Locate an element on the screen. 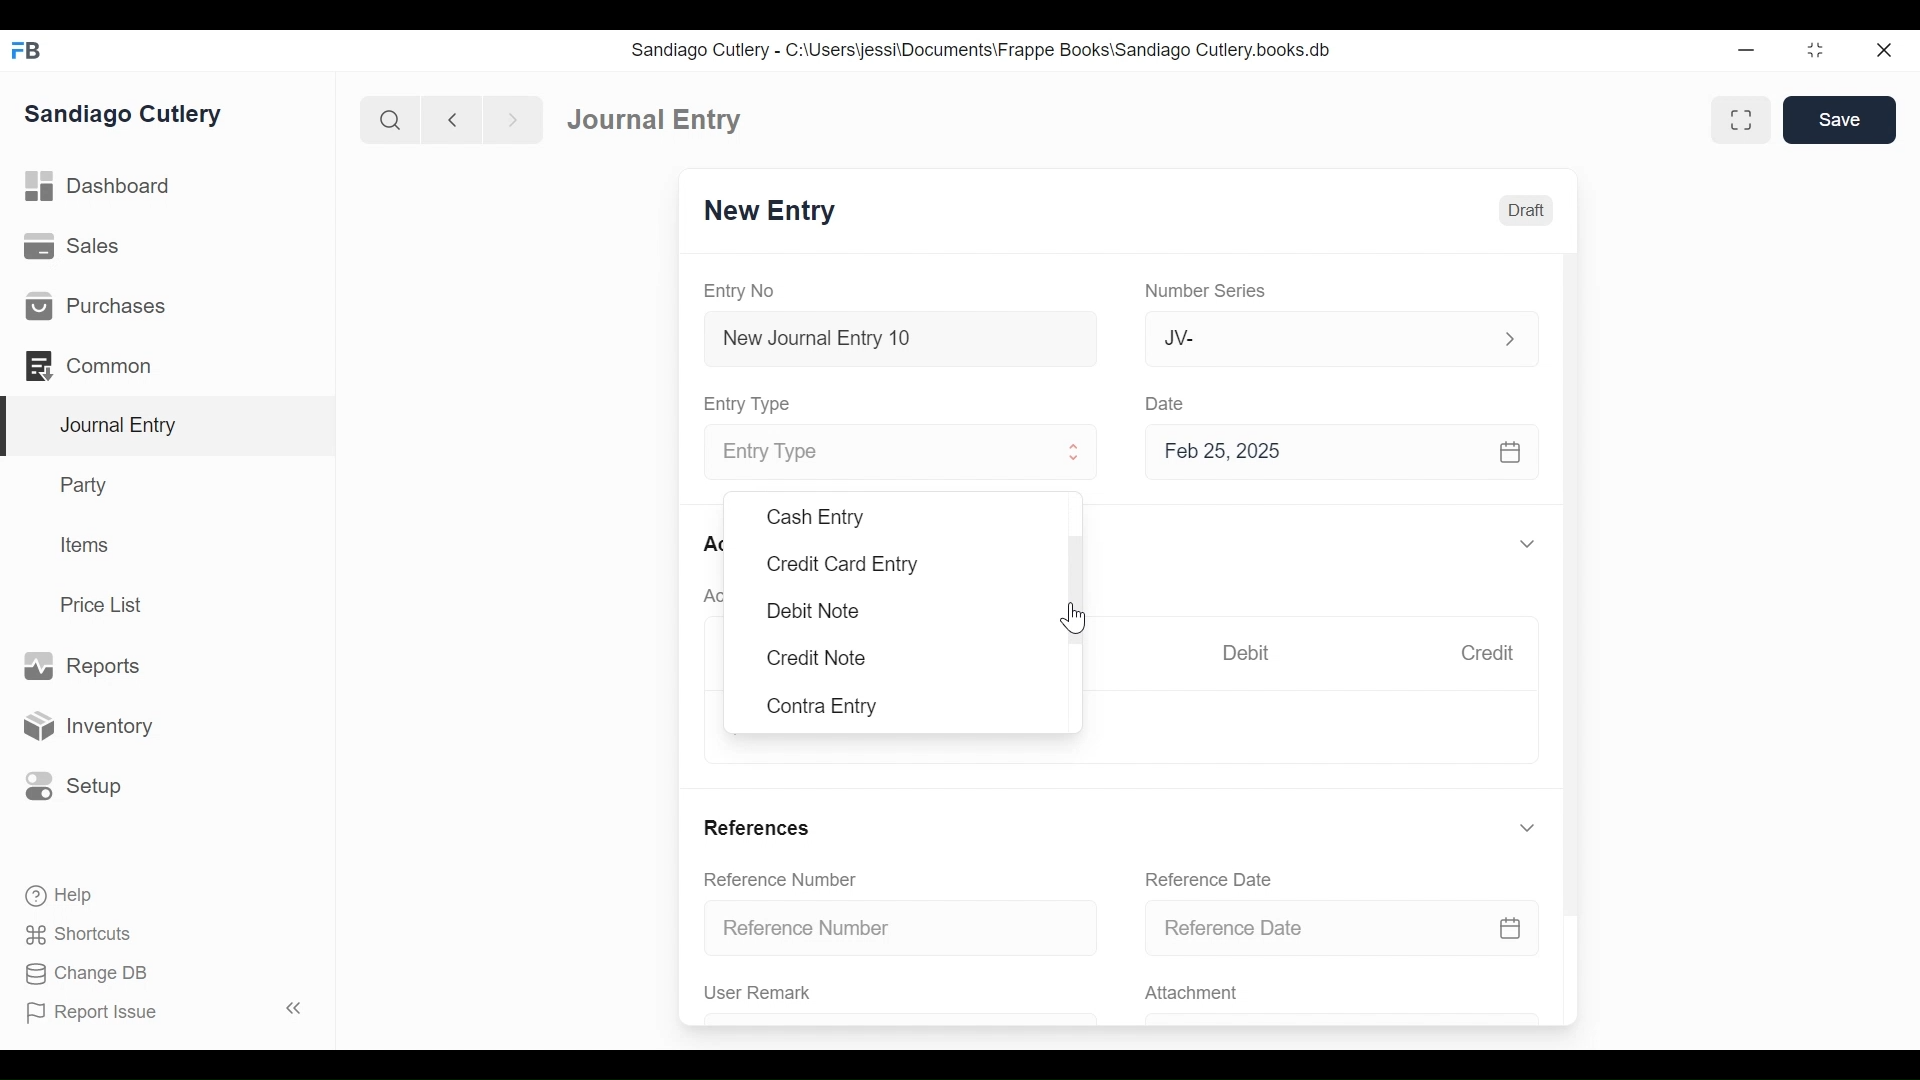 Image resolution: width=1920 pixels, height=1080 pixels. Toggle between form and full width is located at coordinates (1738, 118).